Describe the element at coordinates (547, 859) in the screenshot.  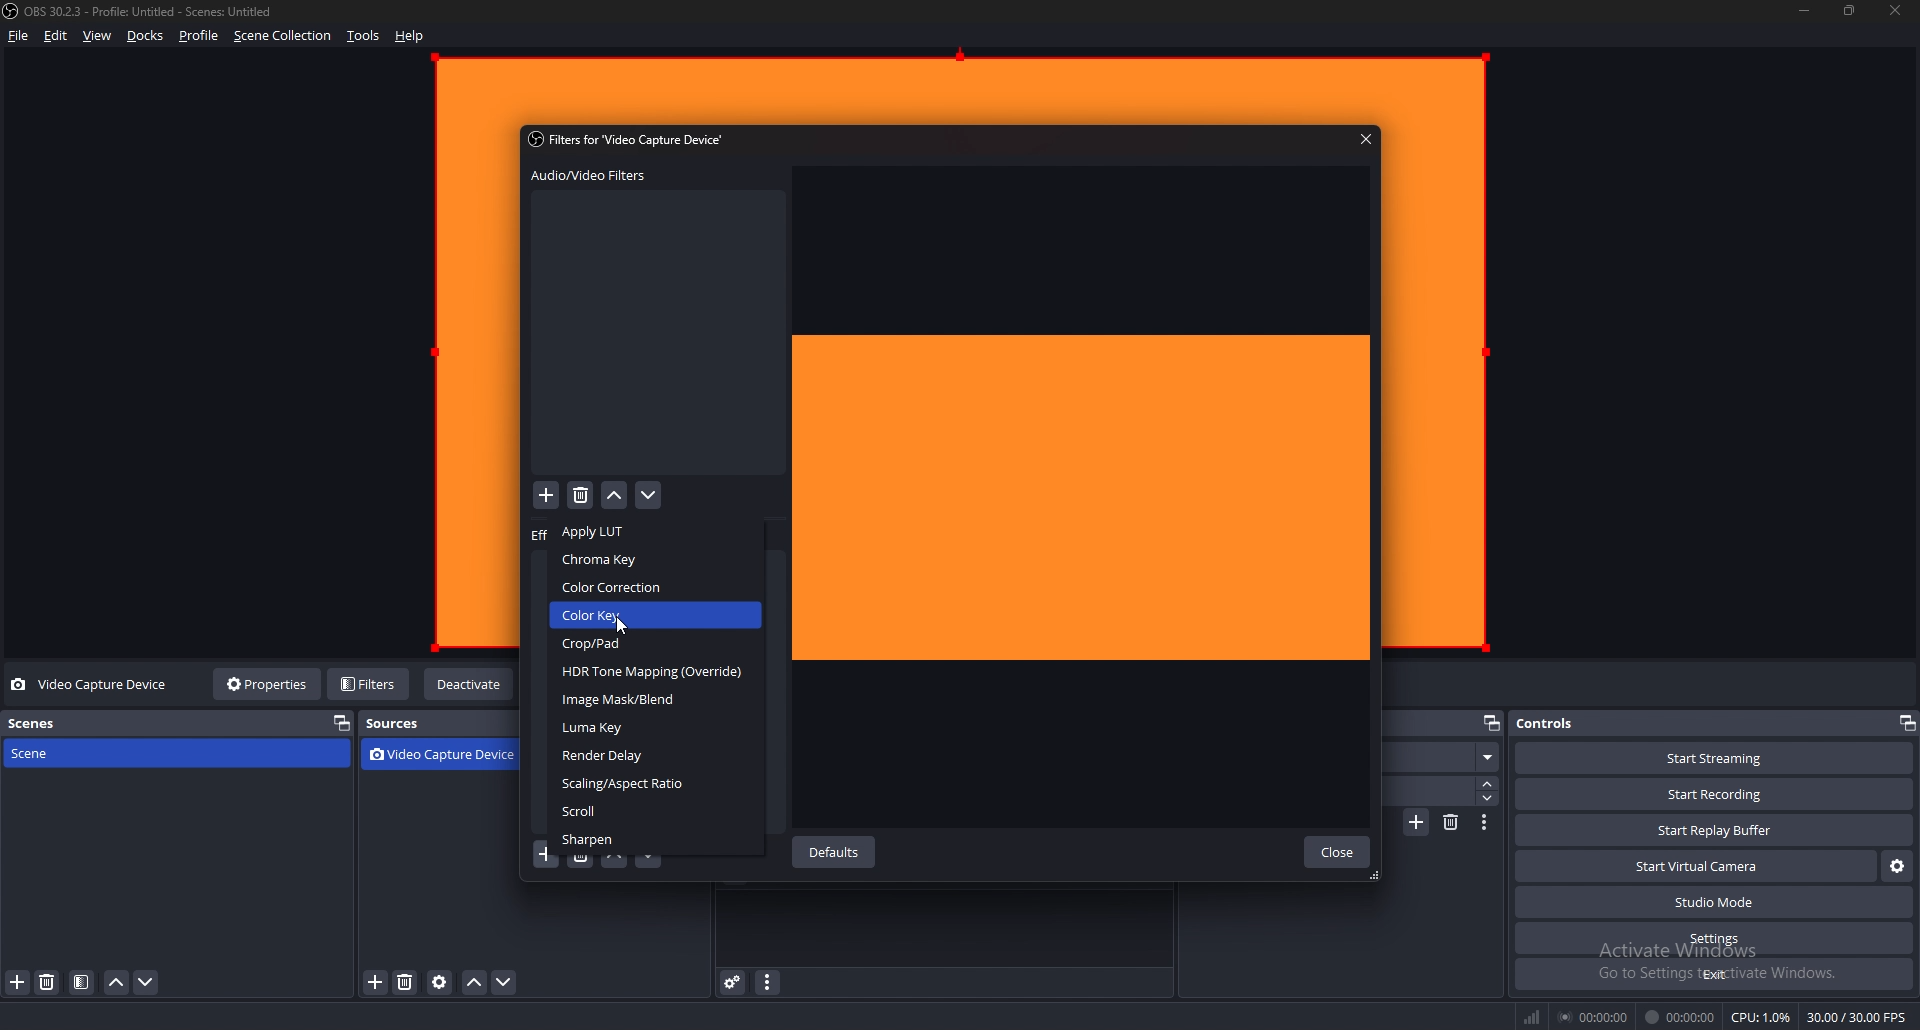
I see `add filter` at that location.